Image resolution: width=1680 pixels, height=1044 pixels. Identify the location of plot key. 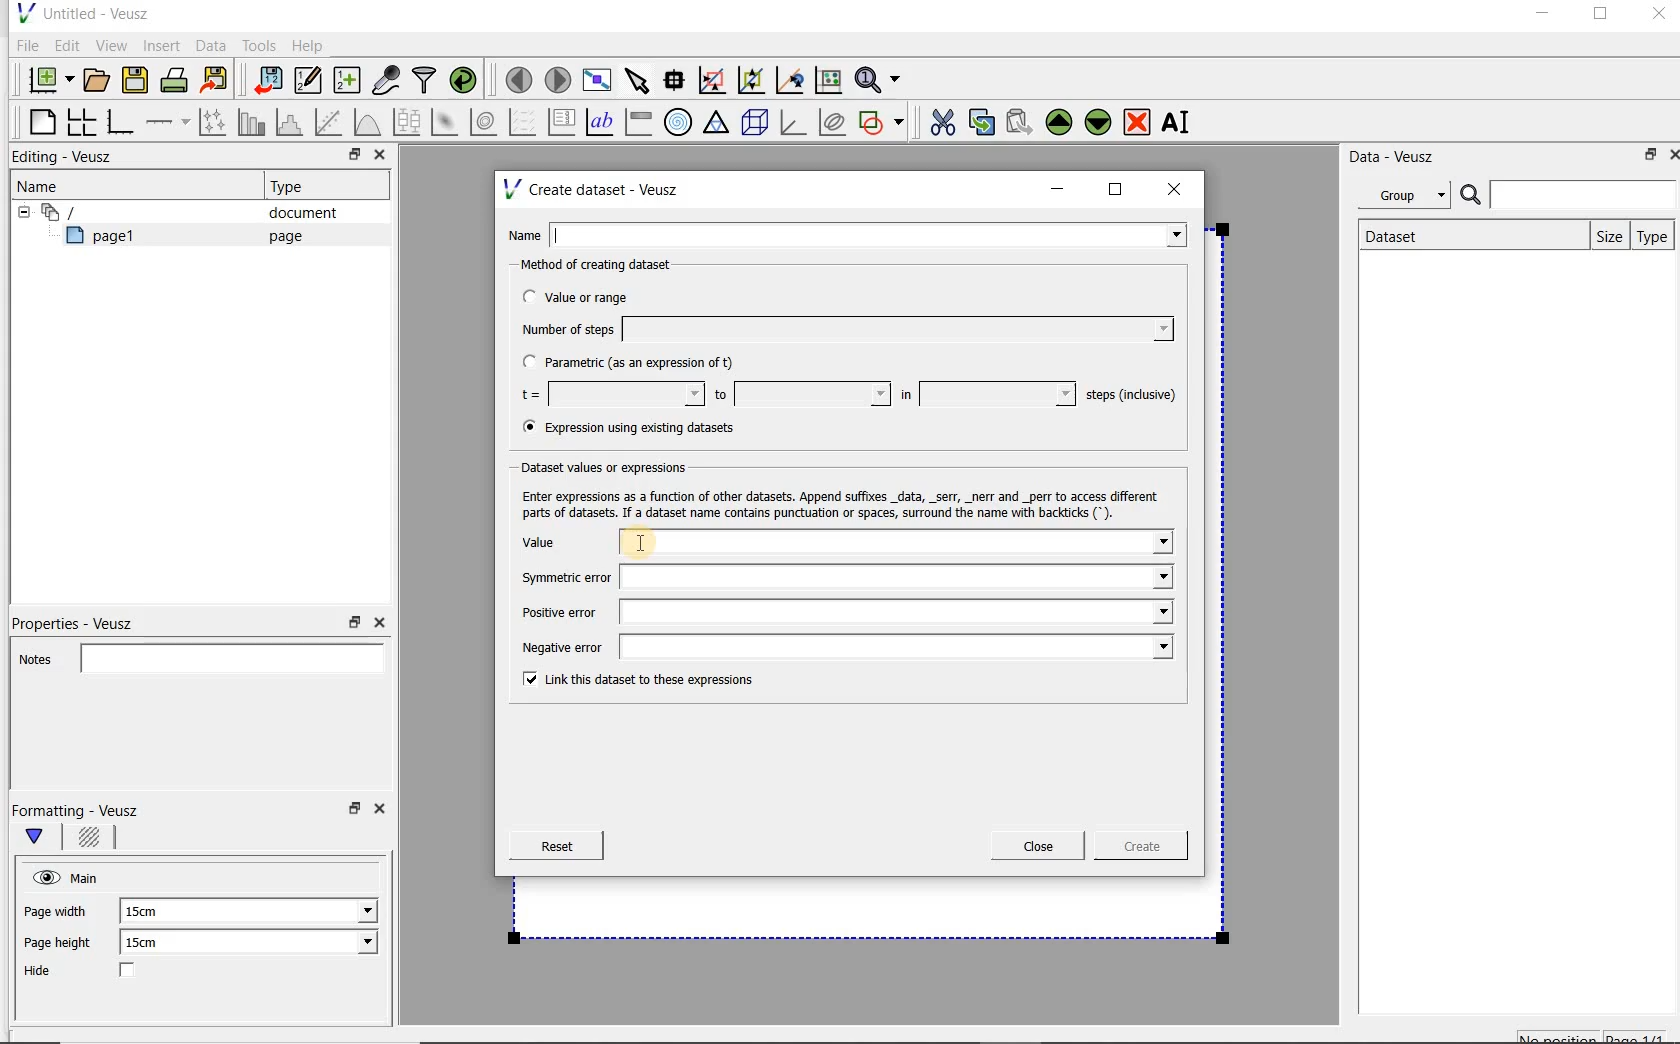
(563, 122).